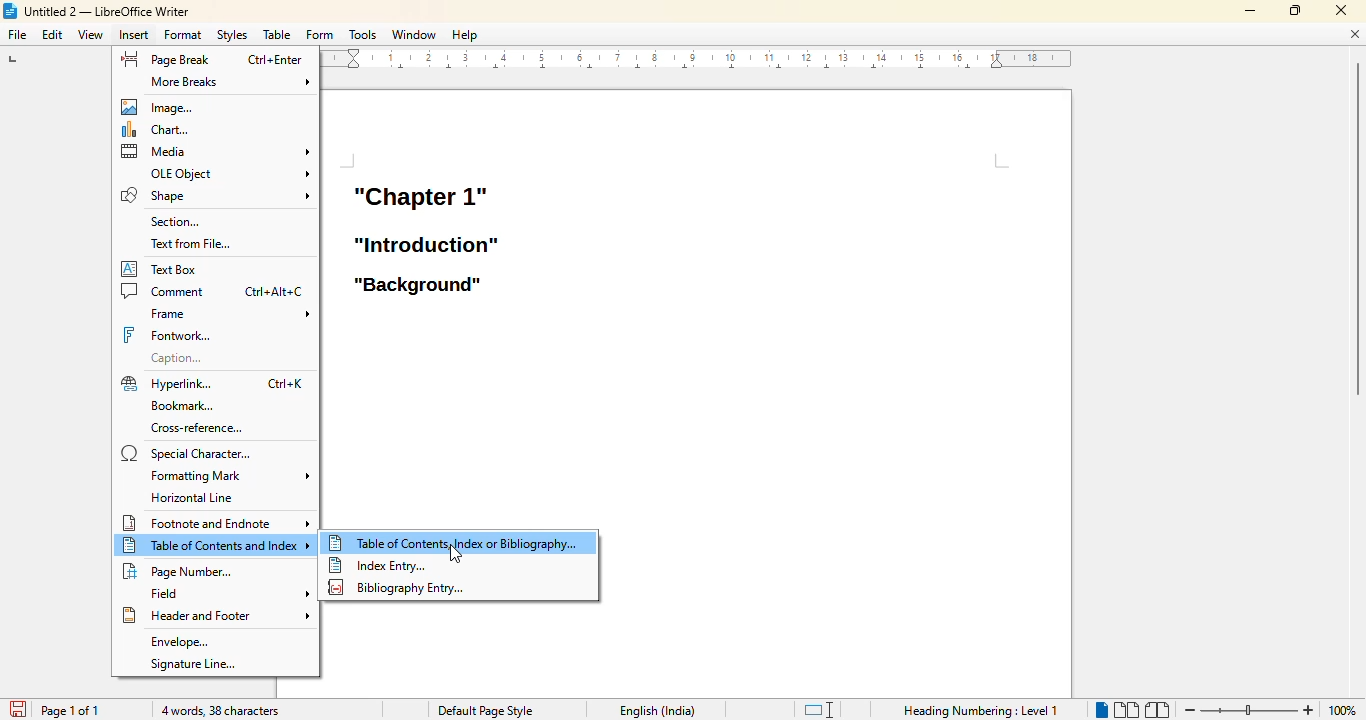 The height and width of the screenshot is (720, 1366). Describe the element at coordinates (190, 243) in the screenshot. I see `text from file` at that location.